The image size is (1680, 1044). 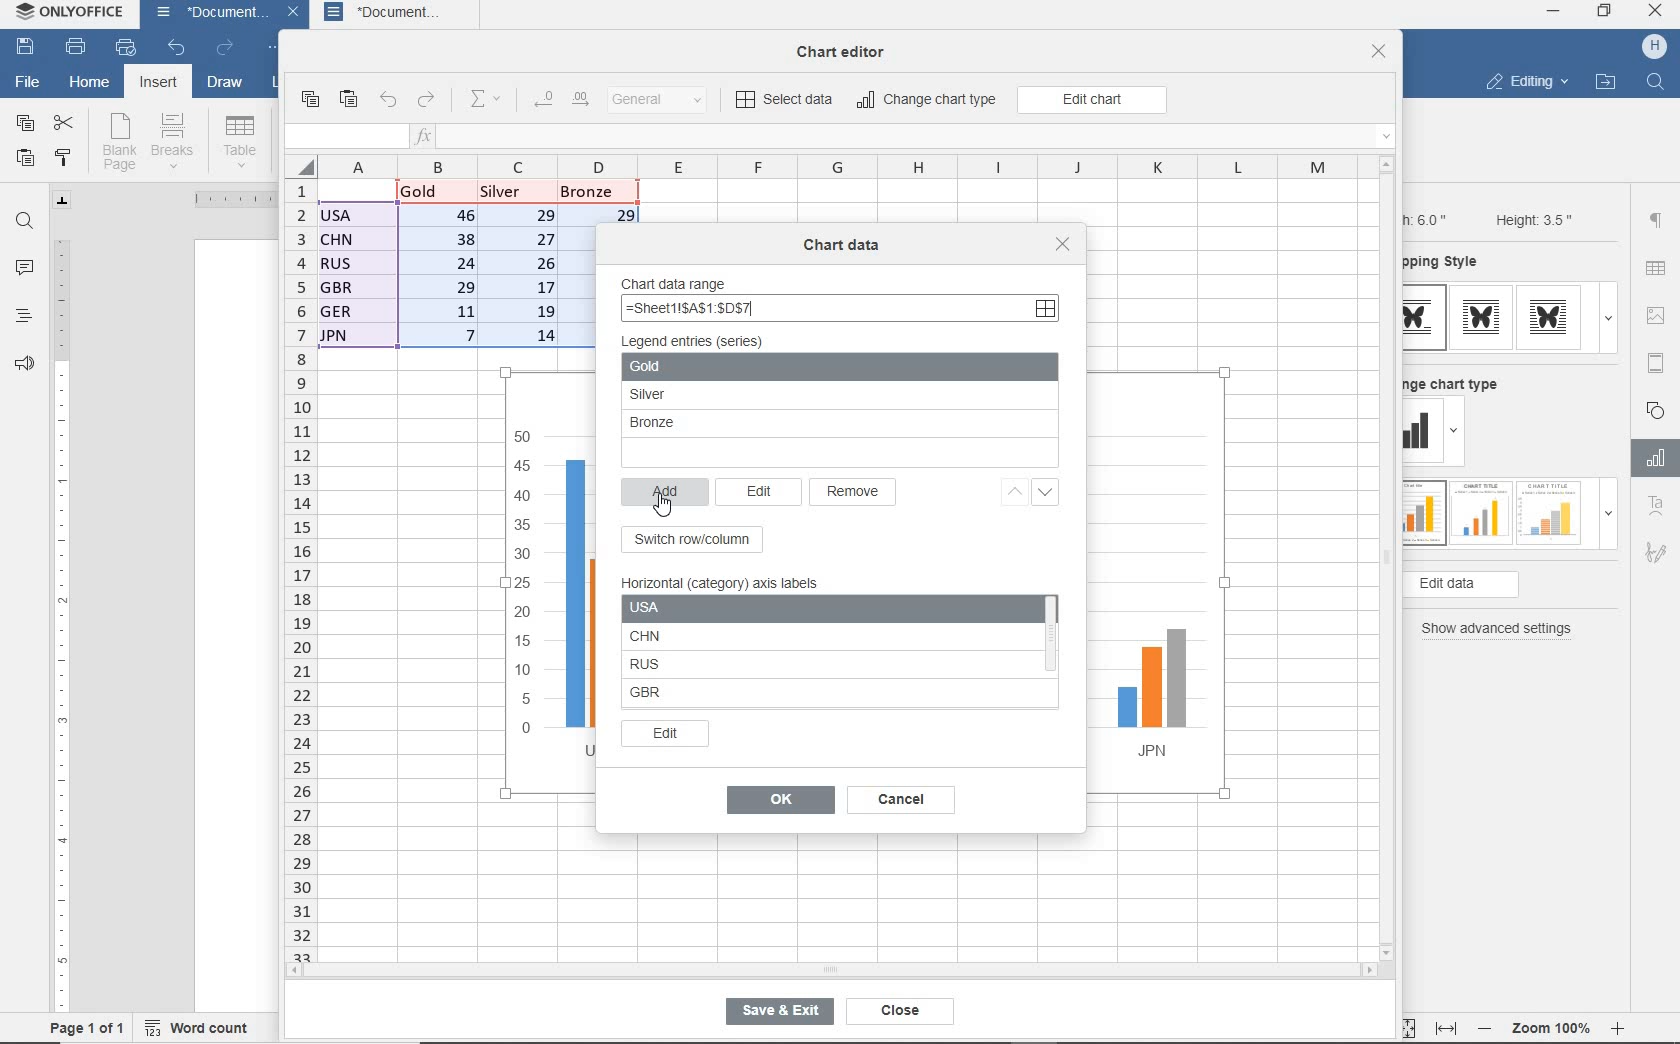 What do you see at coordinates (665, 494) in the screenshot?
I see `add` at bounding box center [665, 494].